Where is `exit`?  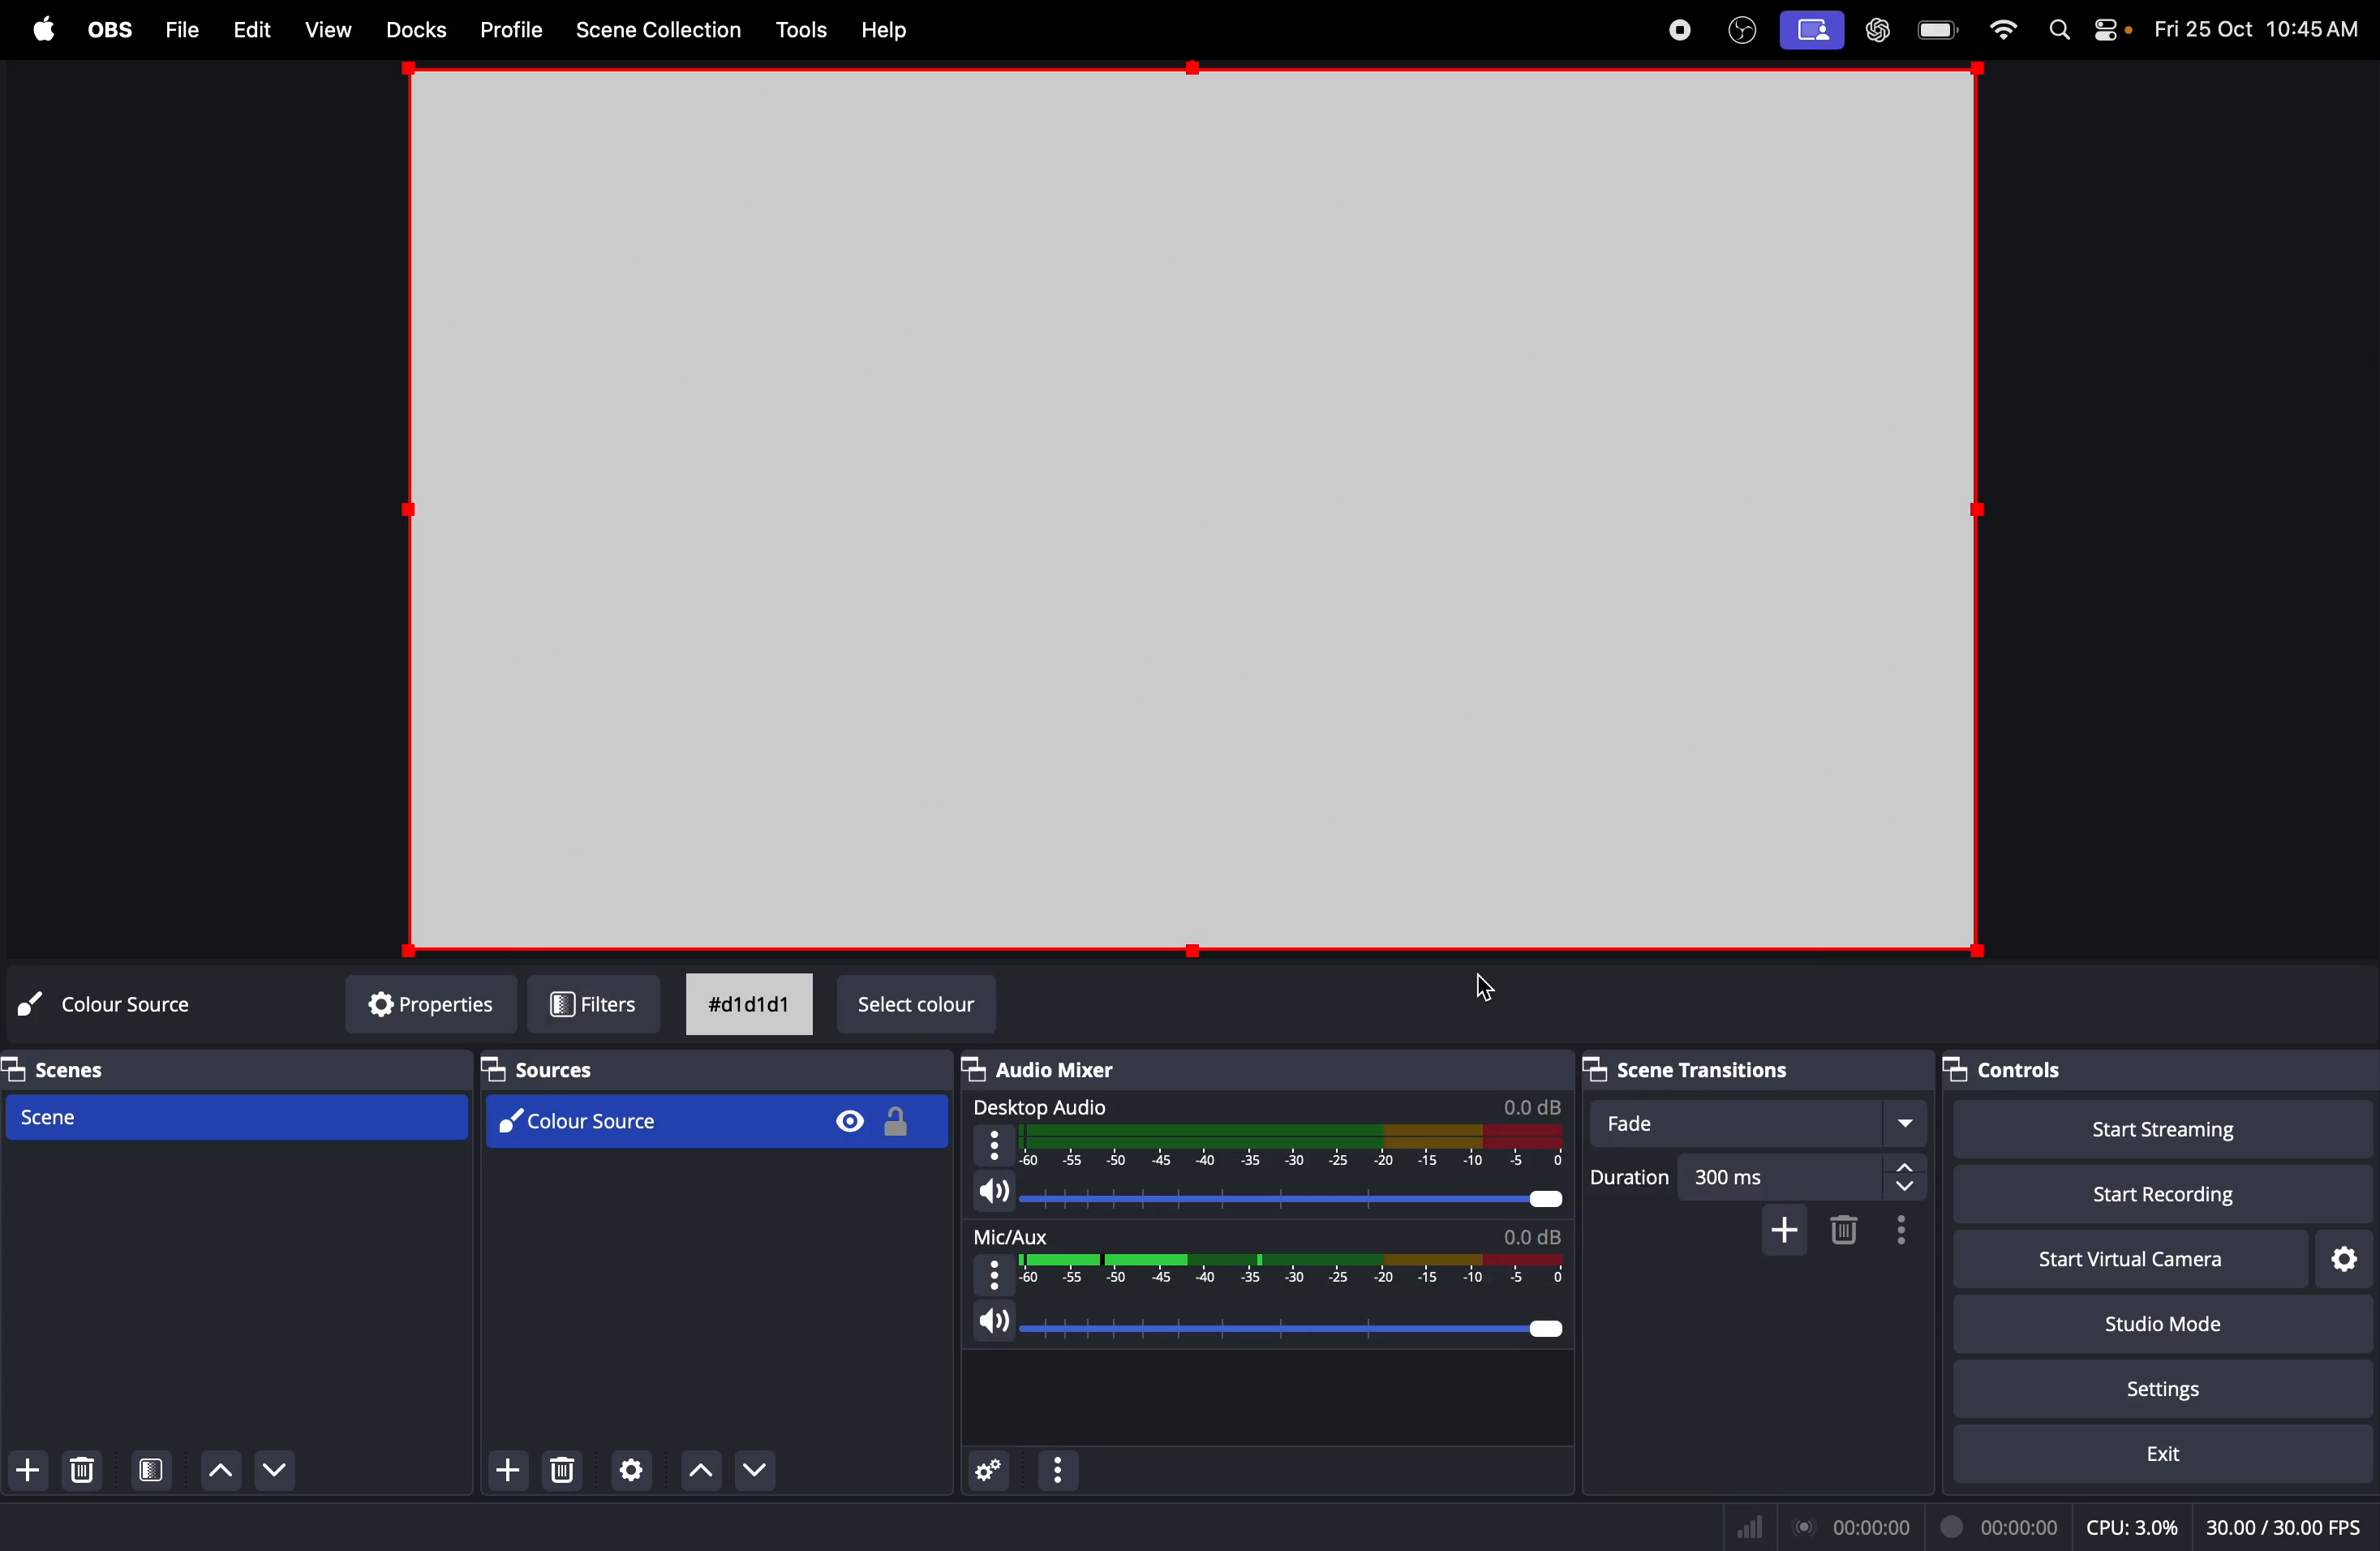
exit is located at coordinates (2147, 1455).